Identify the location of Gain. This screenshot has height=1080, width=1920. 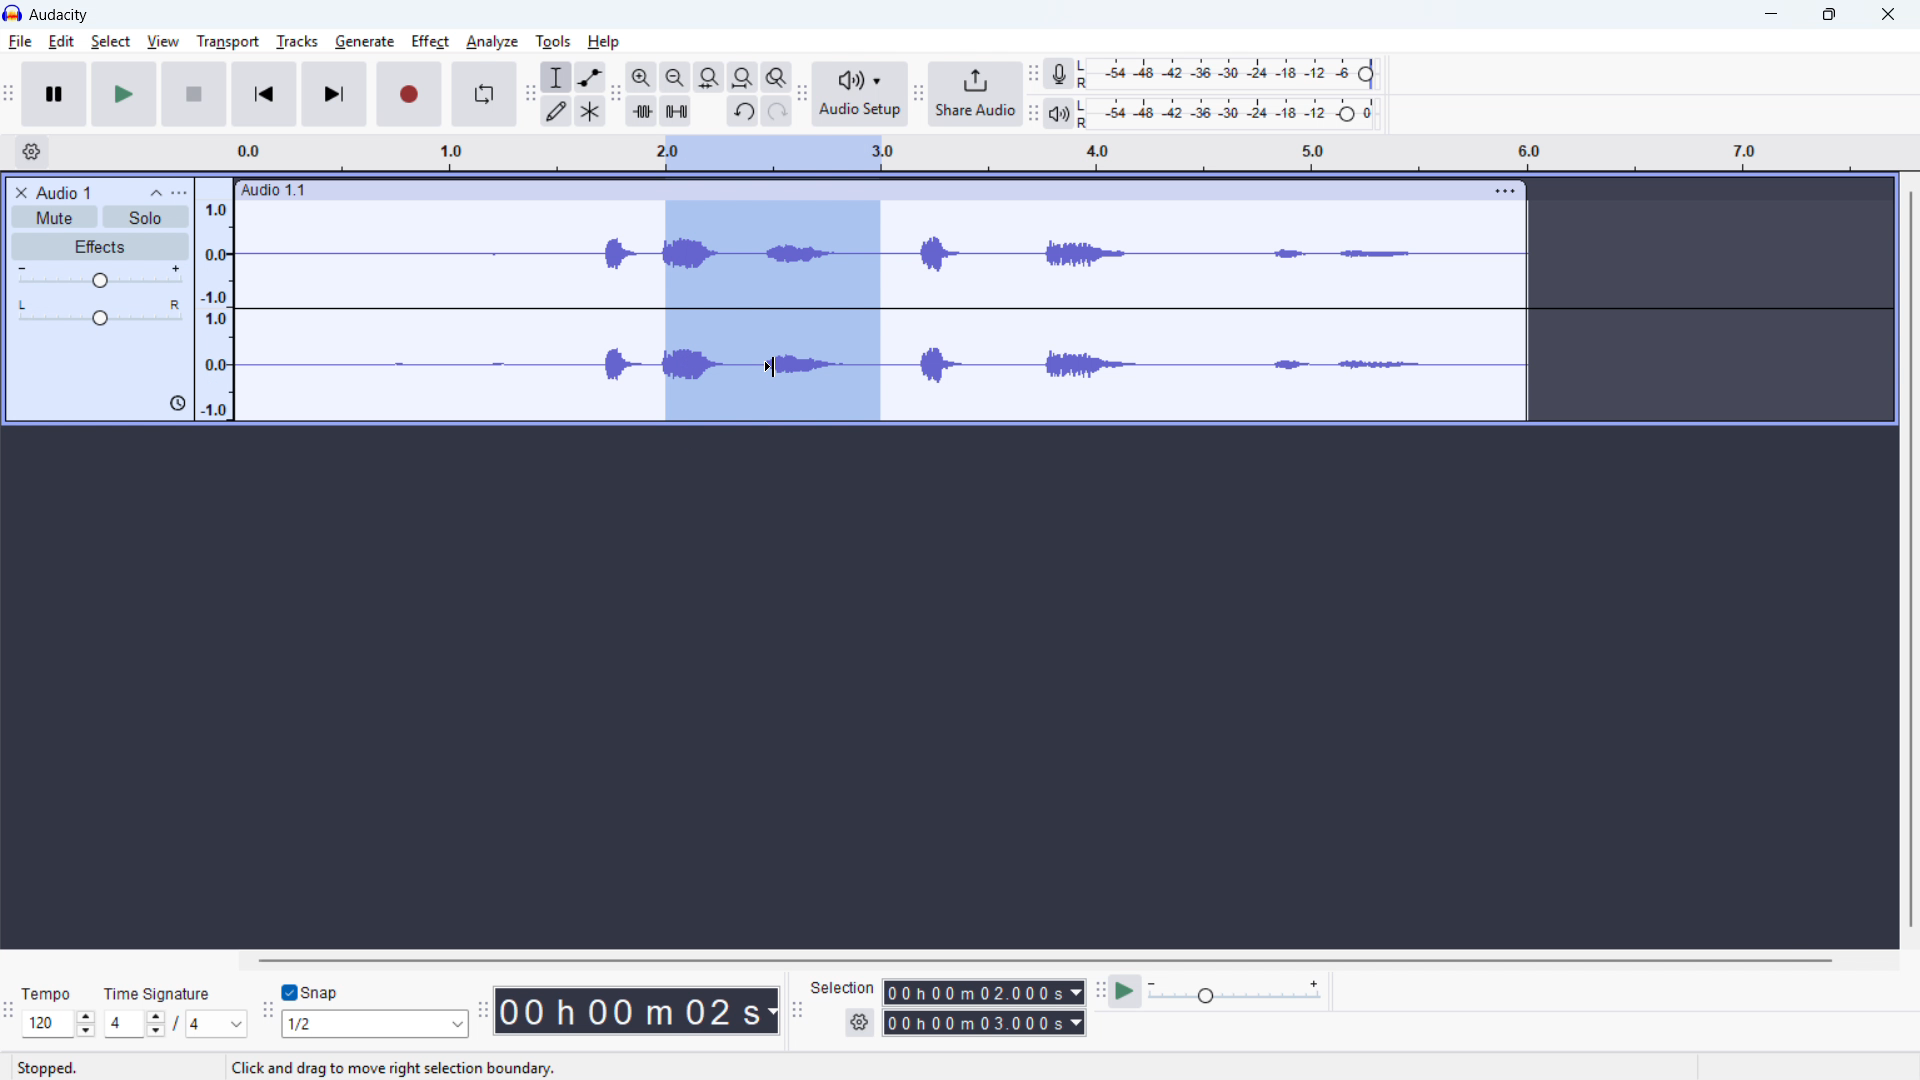
(100, 276).